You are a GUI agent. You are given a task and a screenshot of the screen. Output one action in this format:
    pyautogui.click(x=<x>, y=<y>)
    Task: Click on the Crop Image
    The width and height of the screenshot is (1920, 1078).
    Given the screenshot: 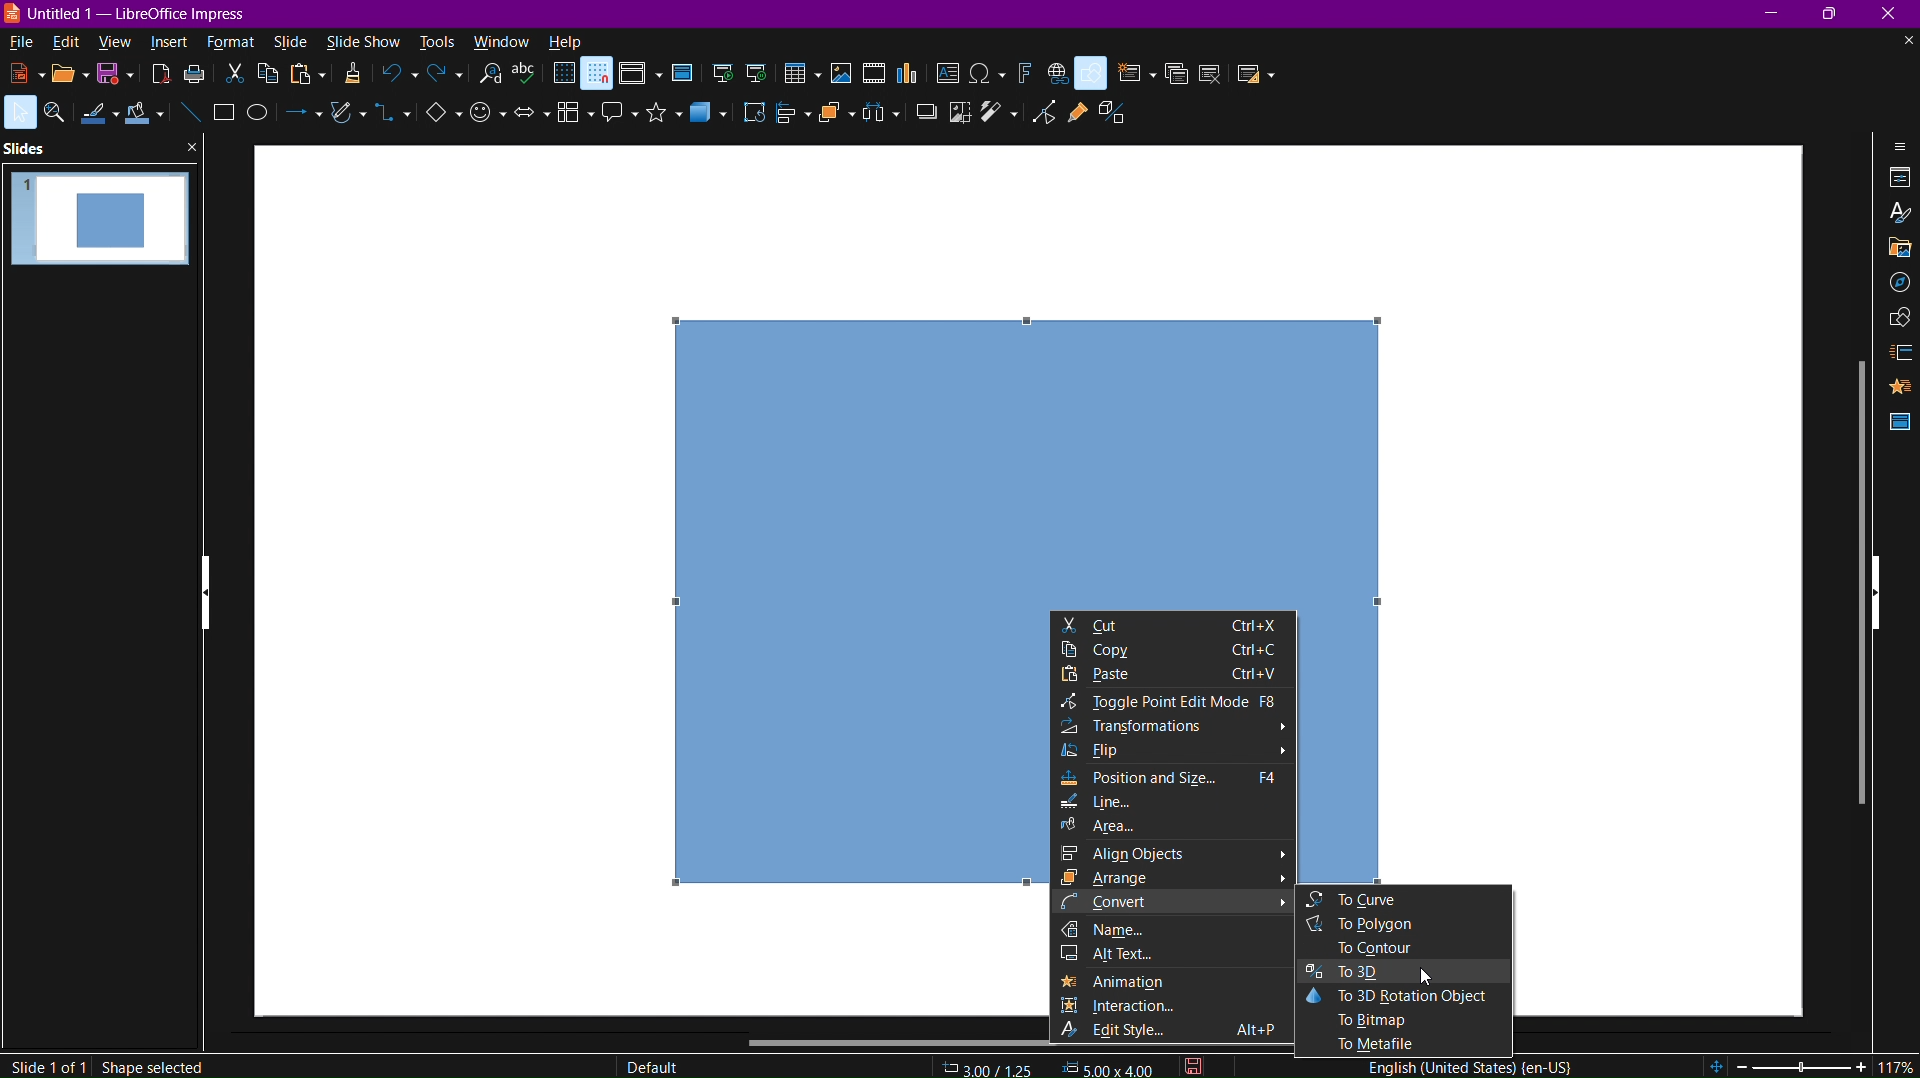 What is the action you would take?
    pyautogui.click(x=956, y=117)
    